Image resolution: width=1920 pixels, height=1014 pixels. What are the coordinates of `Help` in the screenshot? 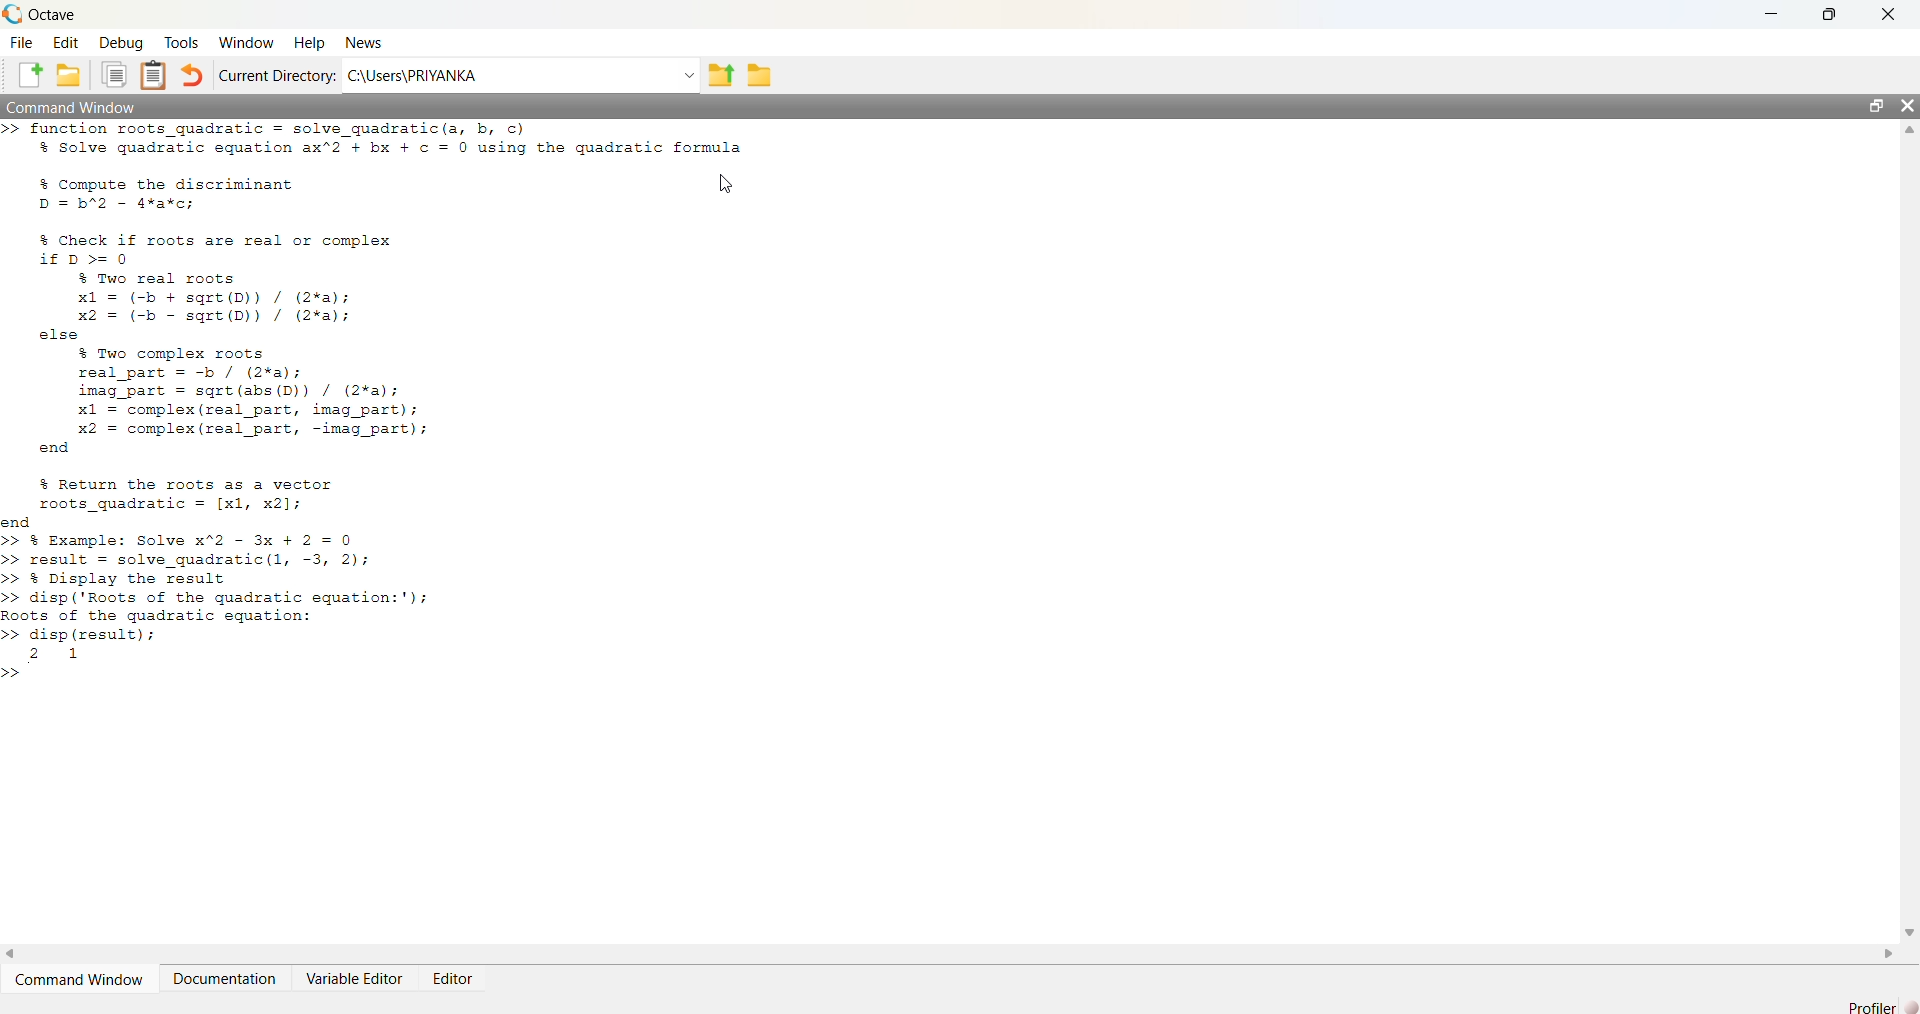 It's located at (306, 43).